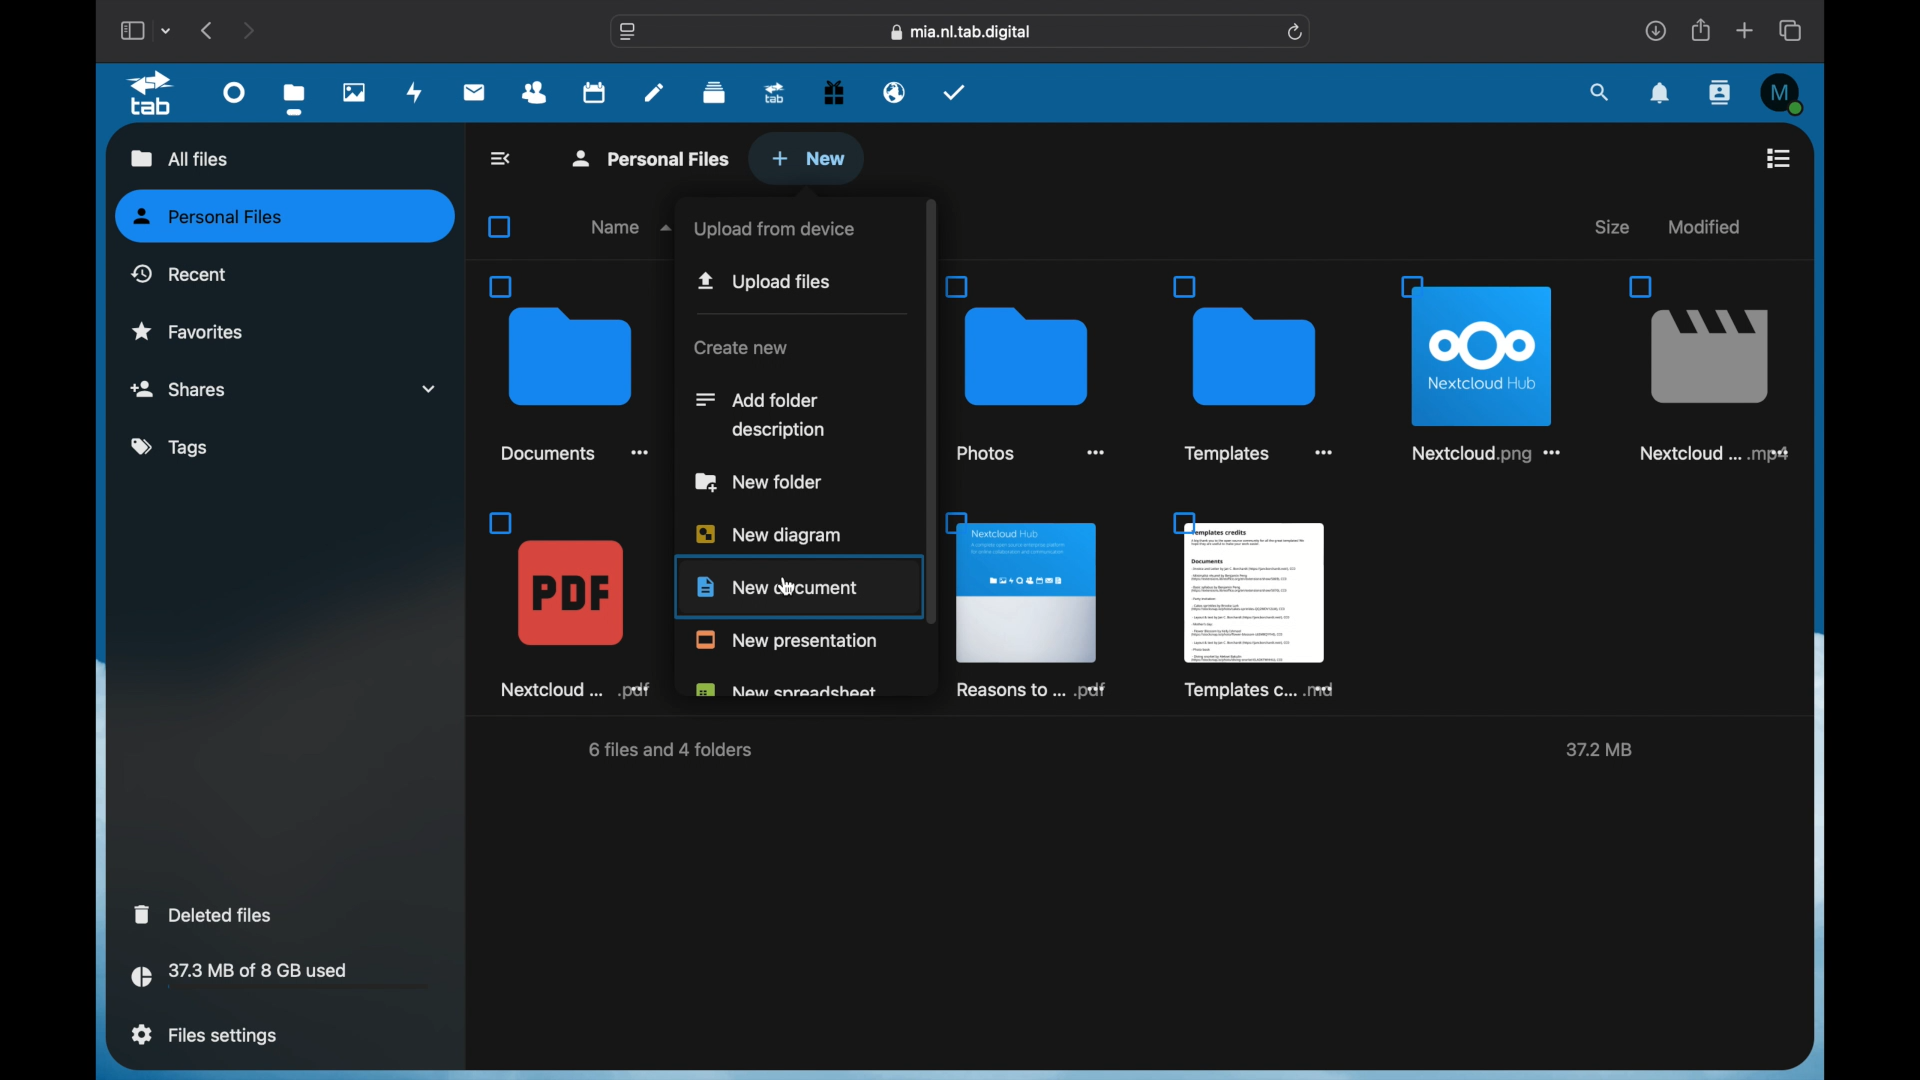  What do you see at coordinates (714, 93) in the screenshot?
I see `deck` at bounding box center [714, 93].